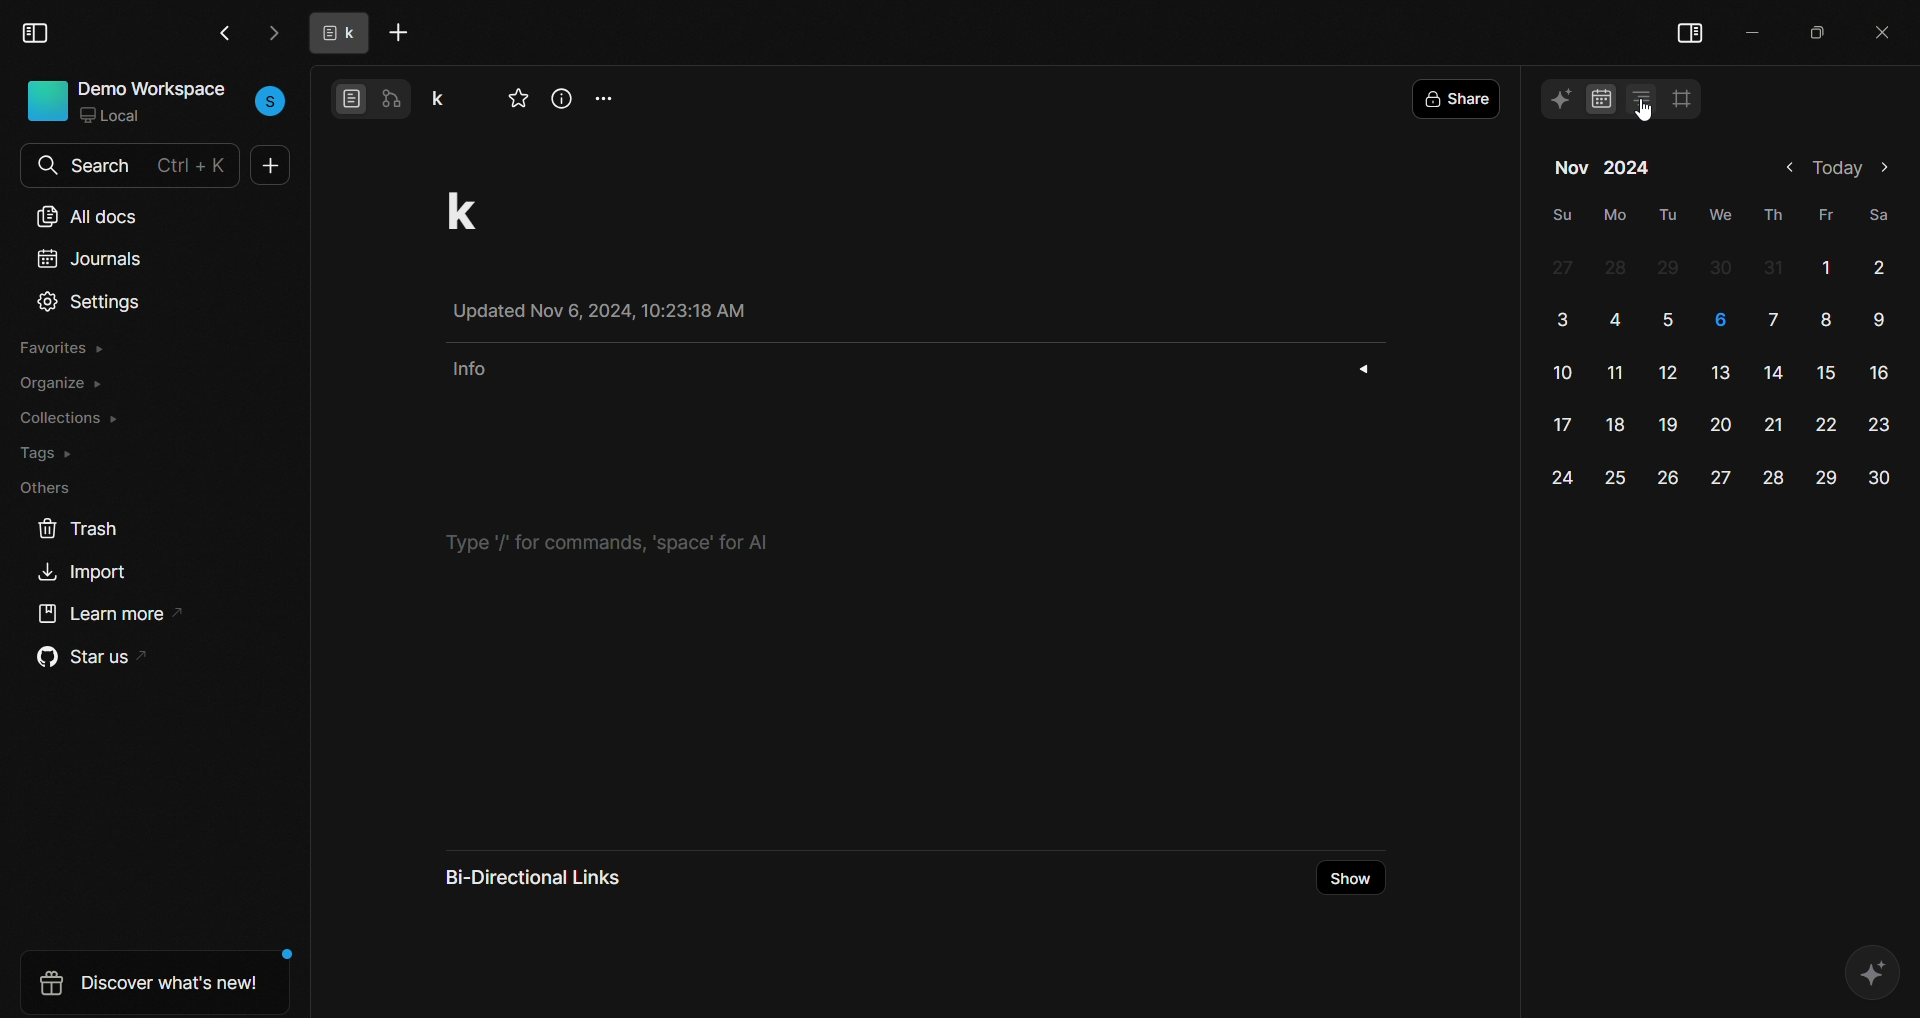 The height and width of the screenshot is (1018, 1920). I want to click on search, so click(44, 166).